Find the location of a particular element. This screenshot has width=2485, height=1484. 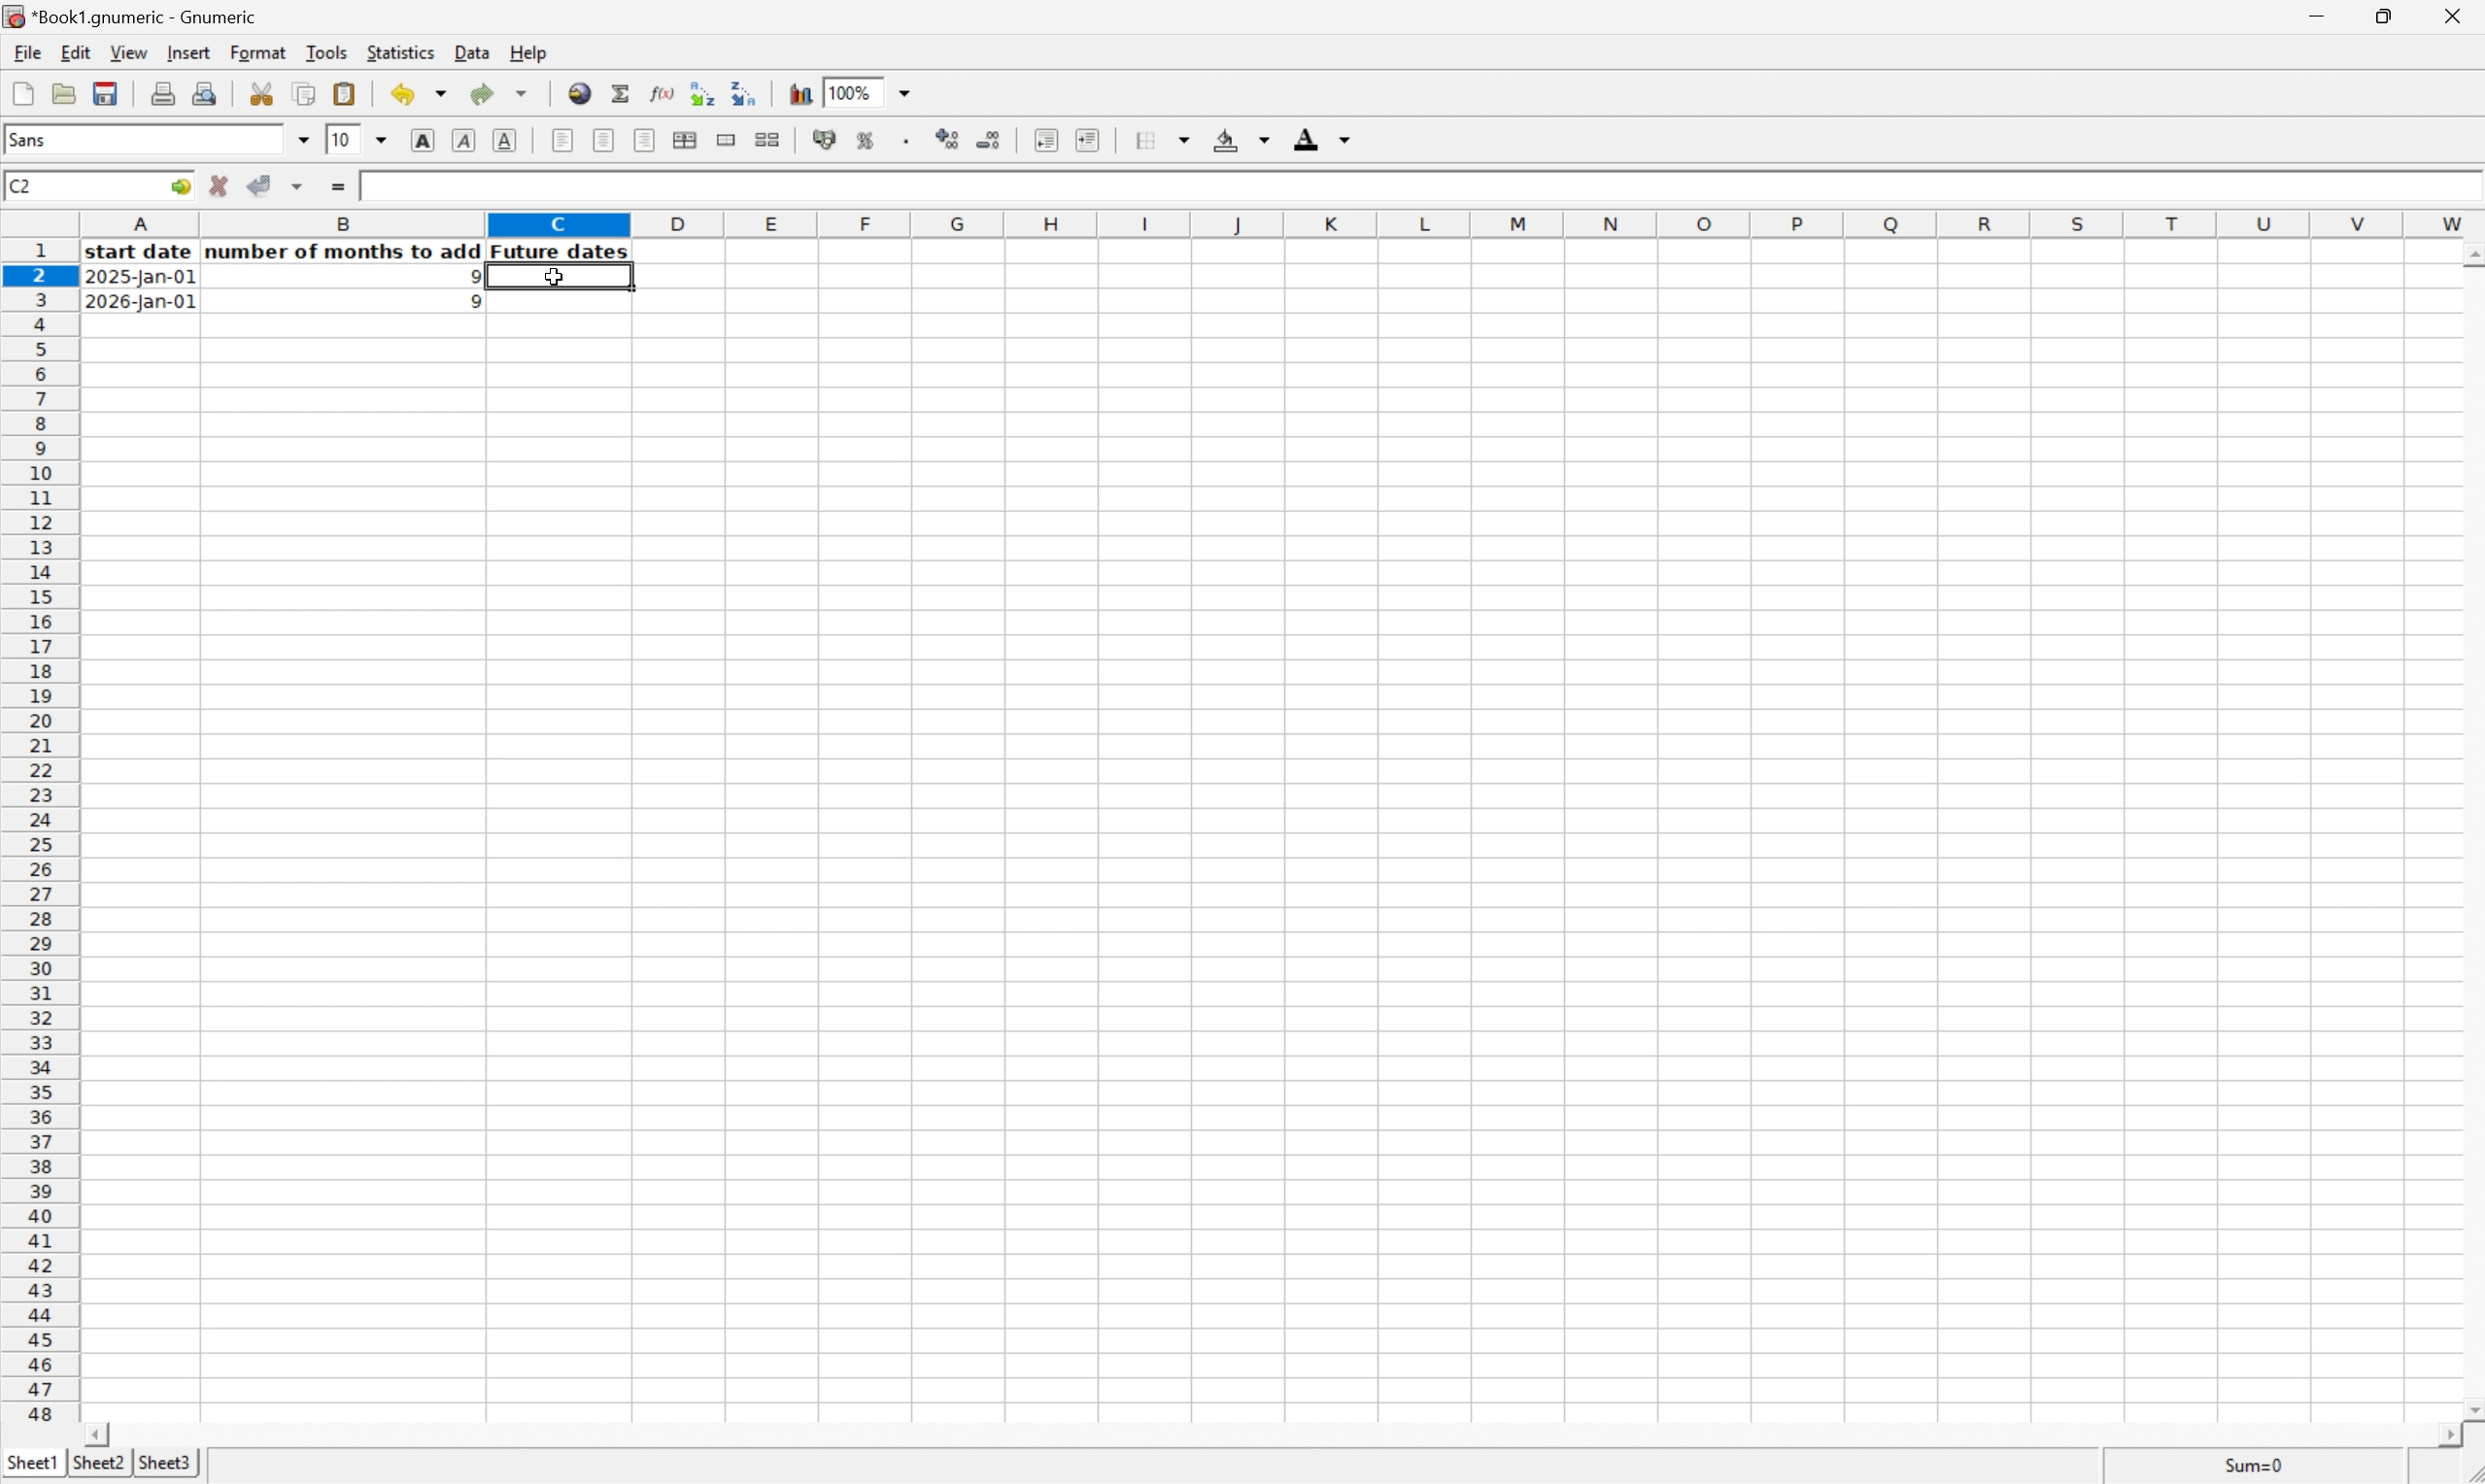

Scroll Down is located at coordinates (2469, 1406).